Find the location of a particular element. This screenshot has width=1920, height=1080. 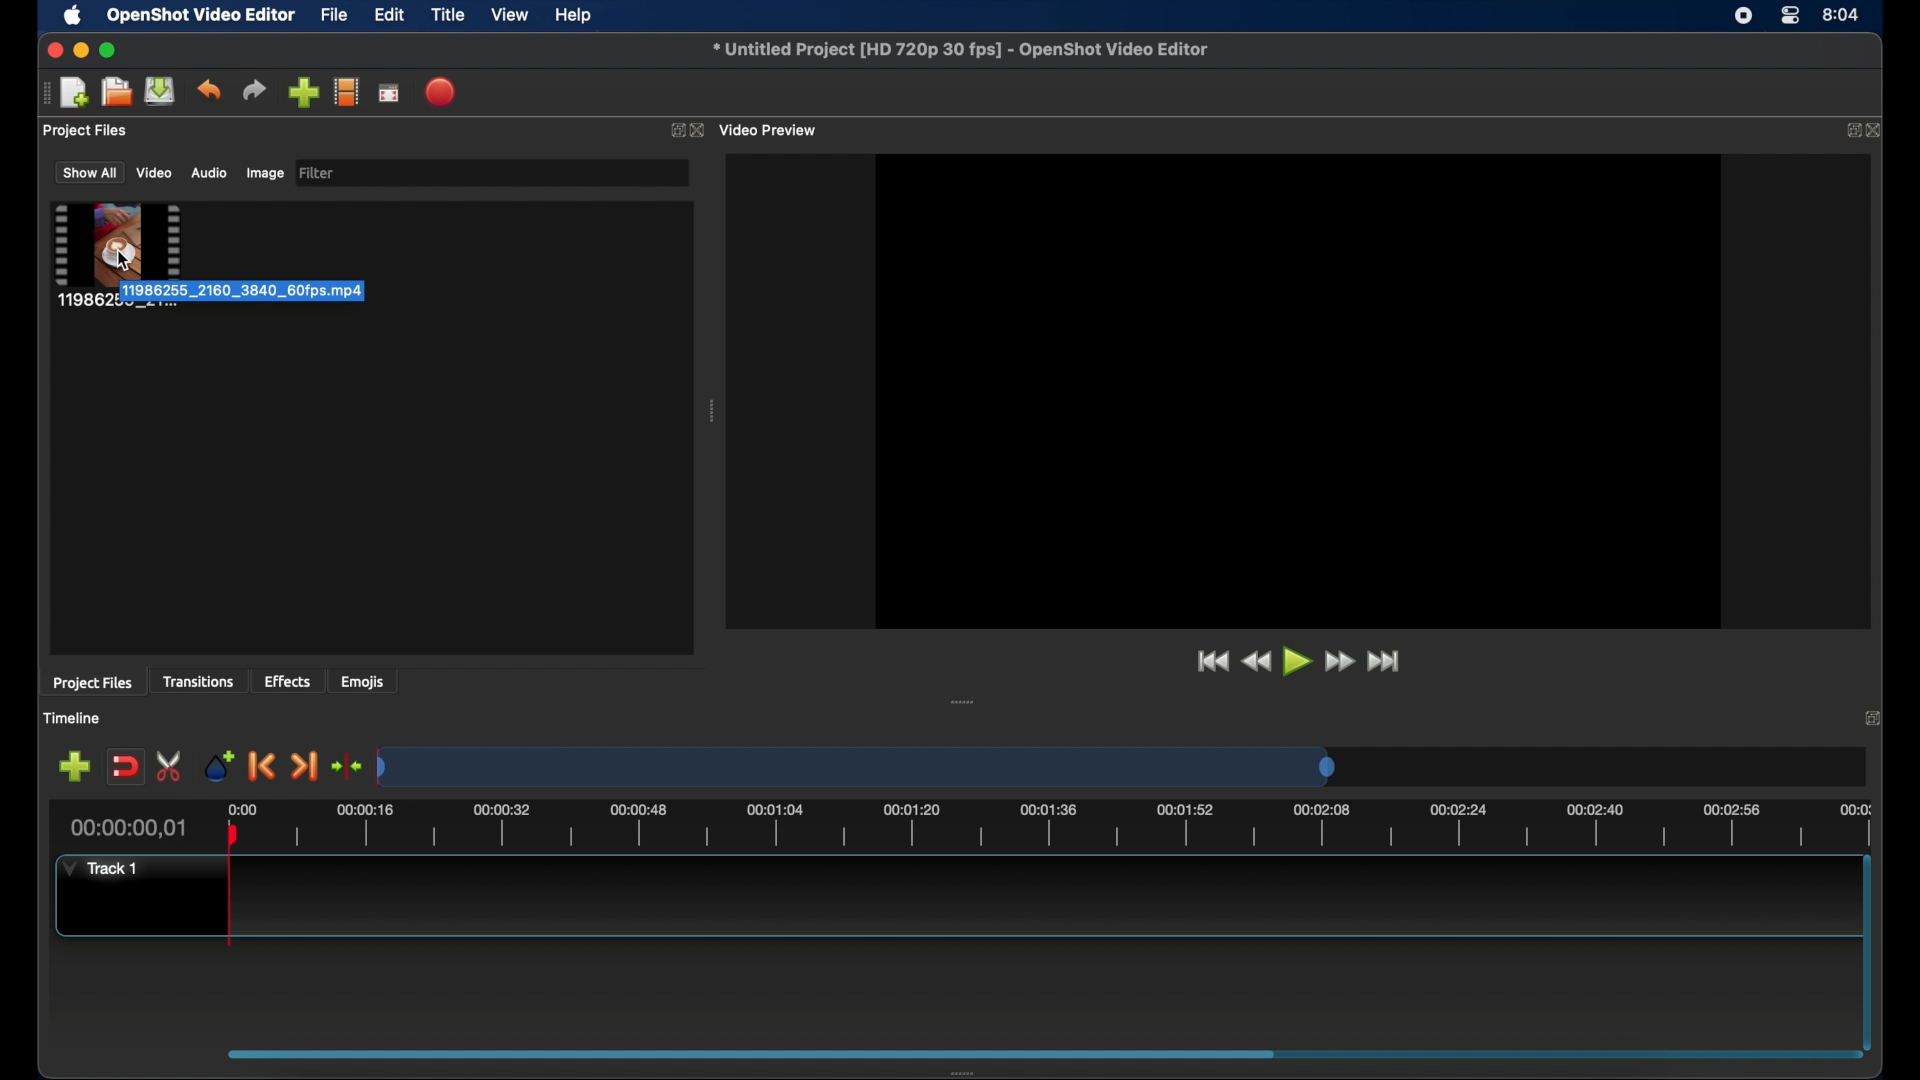

project files is located at coordinates (93, 684).